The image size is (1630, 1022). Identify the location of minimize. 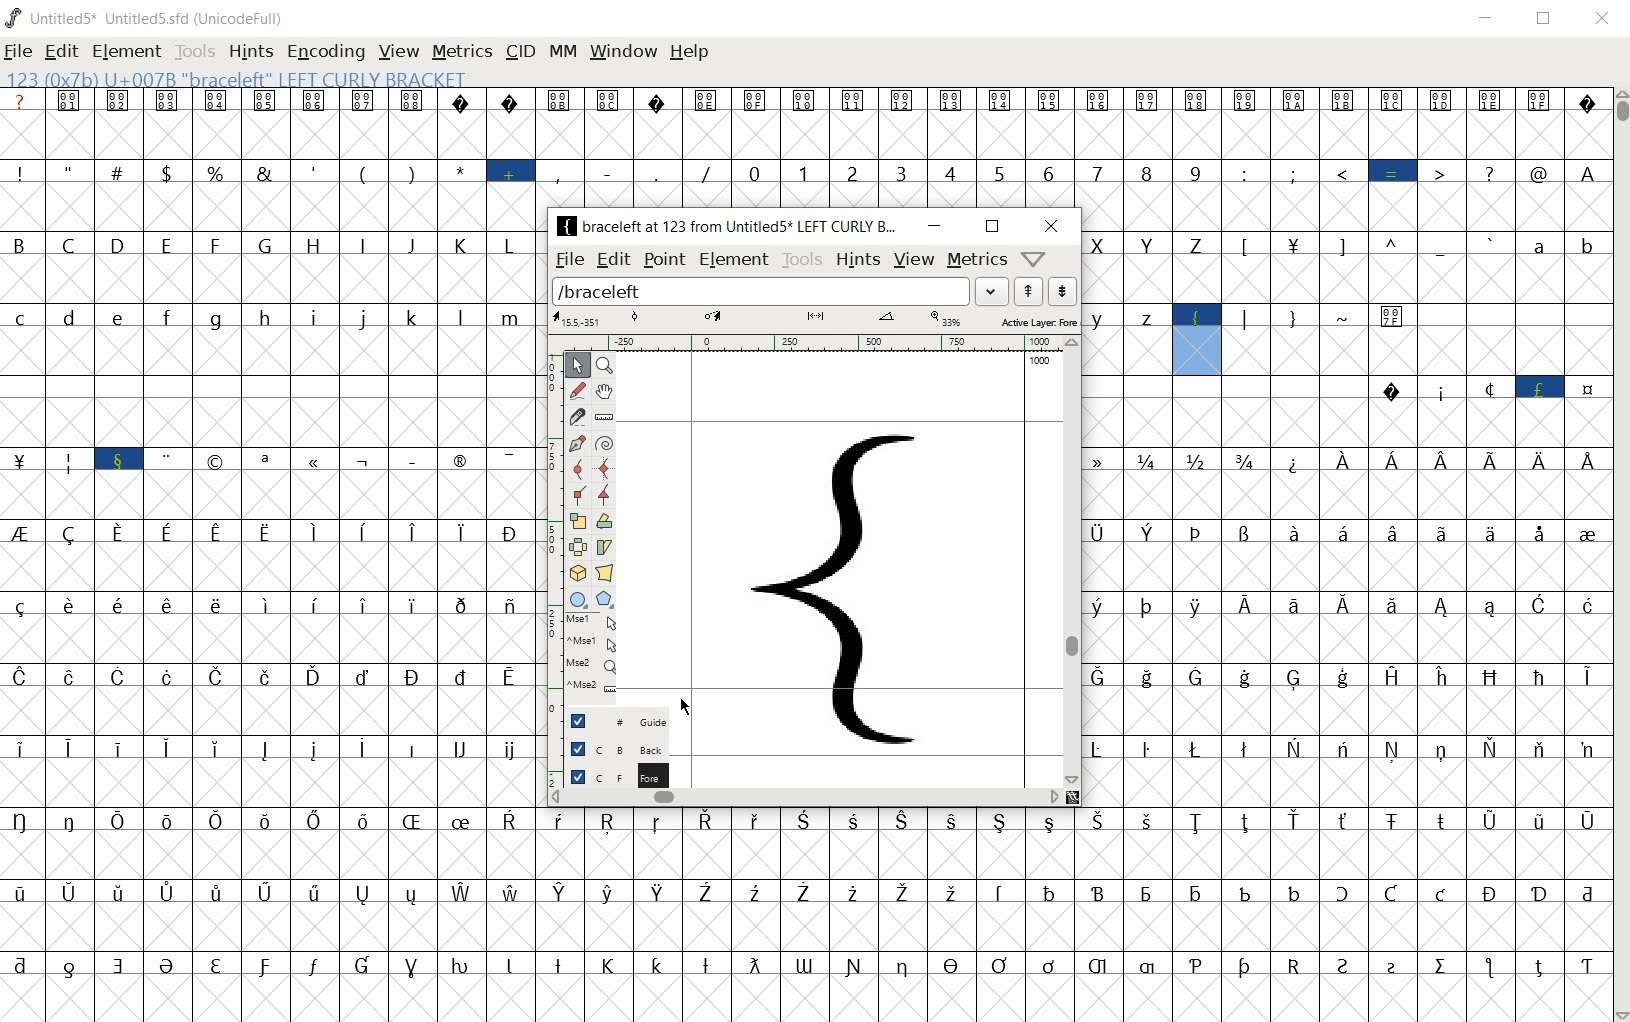
(1490, 19).